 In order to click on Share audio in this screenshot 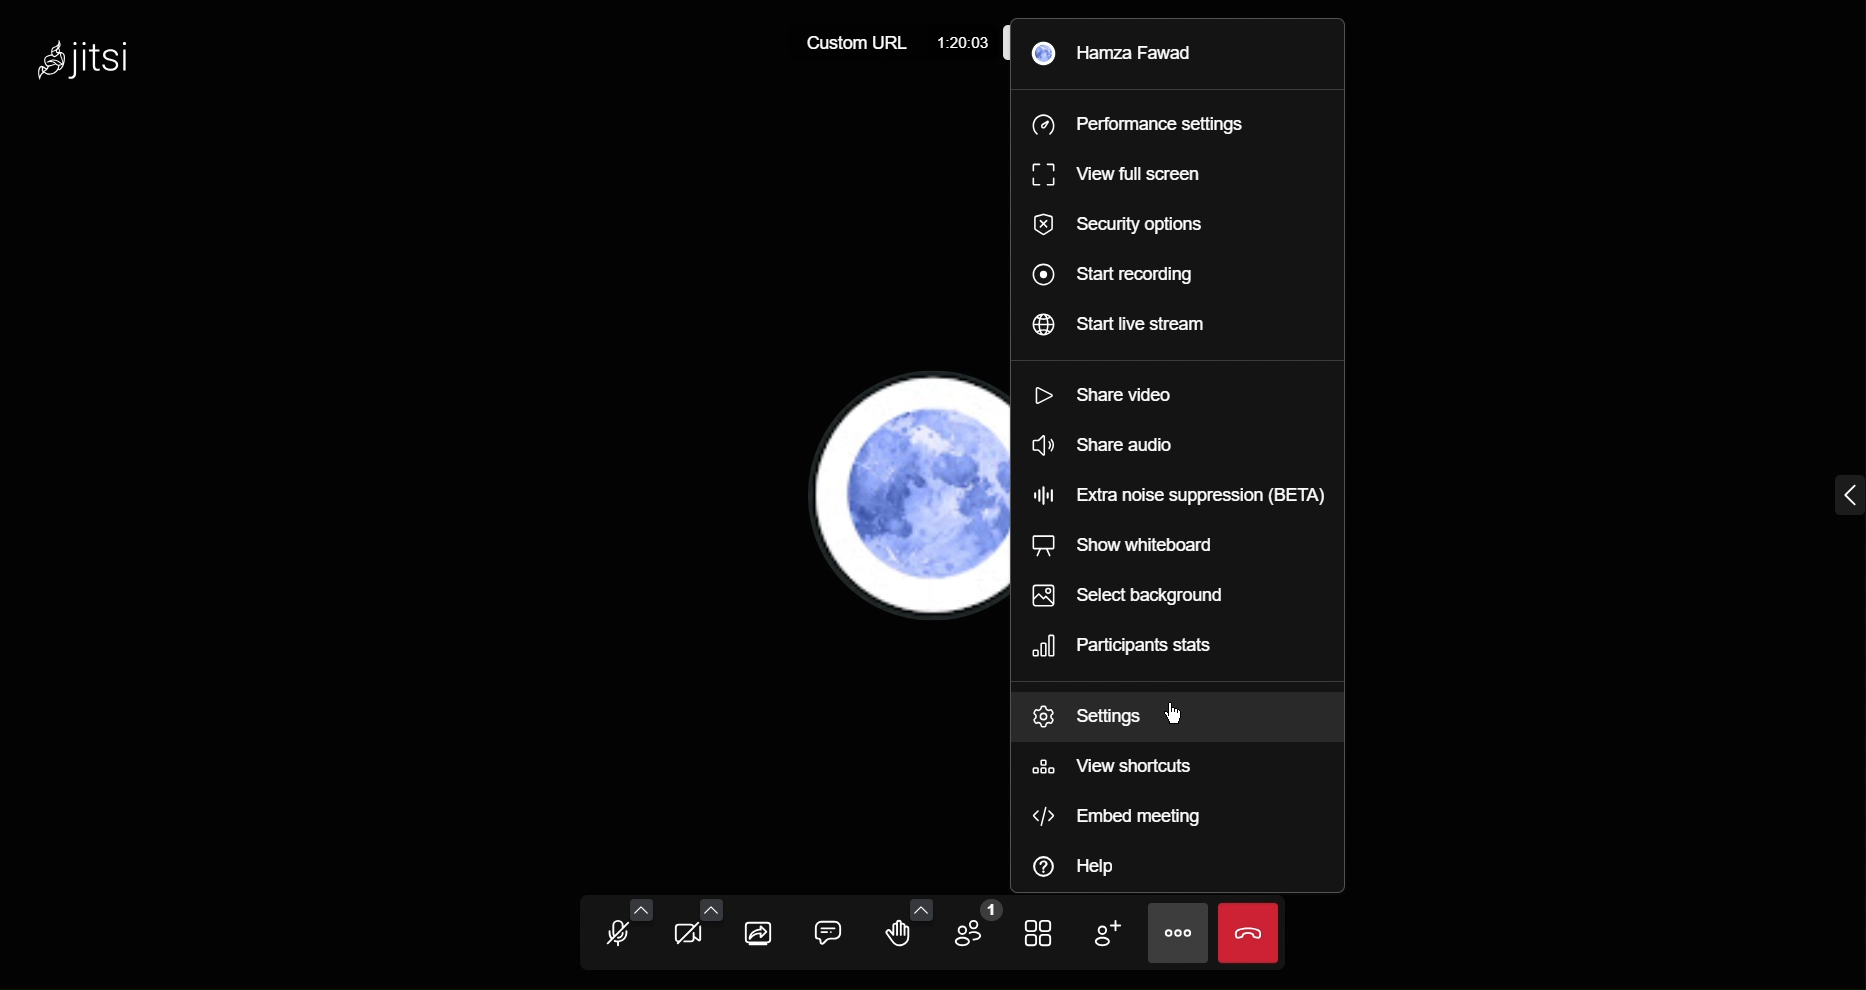, I will do `click(1101, 443)`.